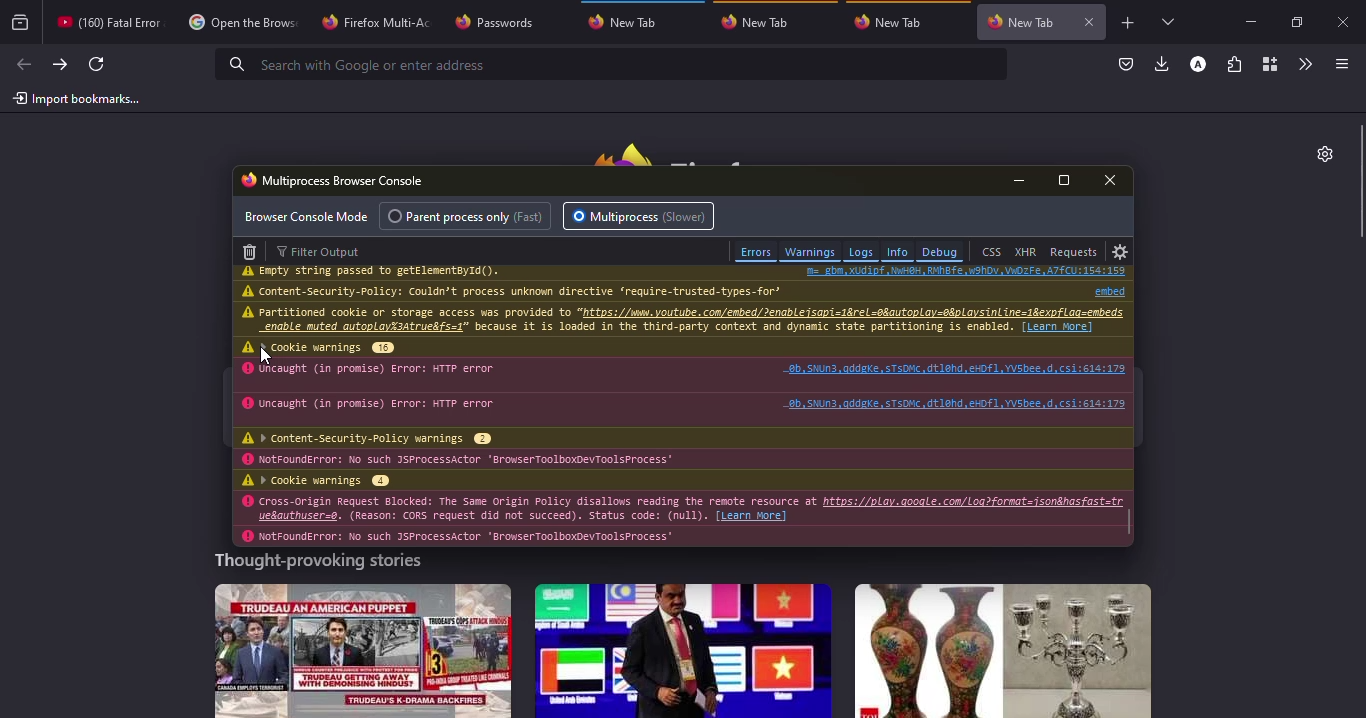 This screenshot has width=1366, height=718. Describe the element at coordinates (386, 404) in the screenshot. I see `info` at that location.